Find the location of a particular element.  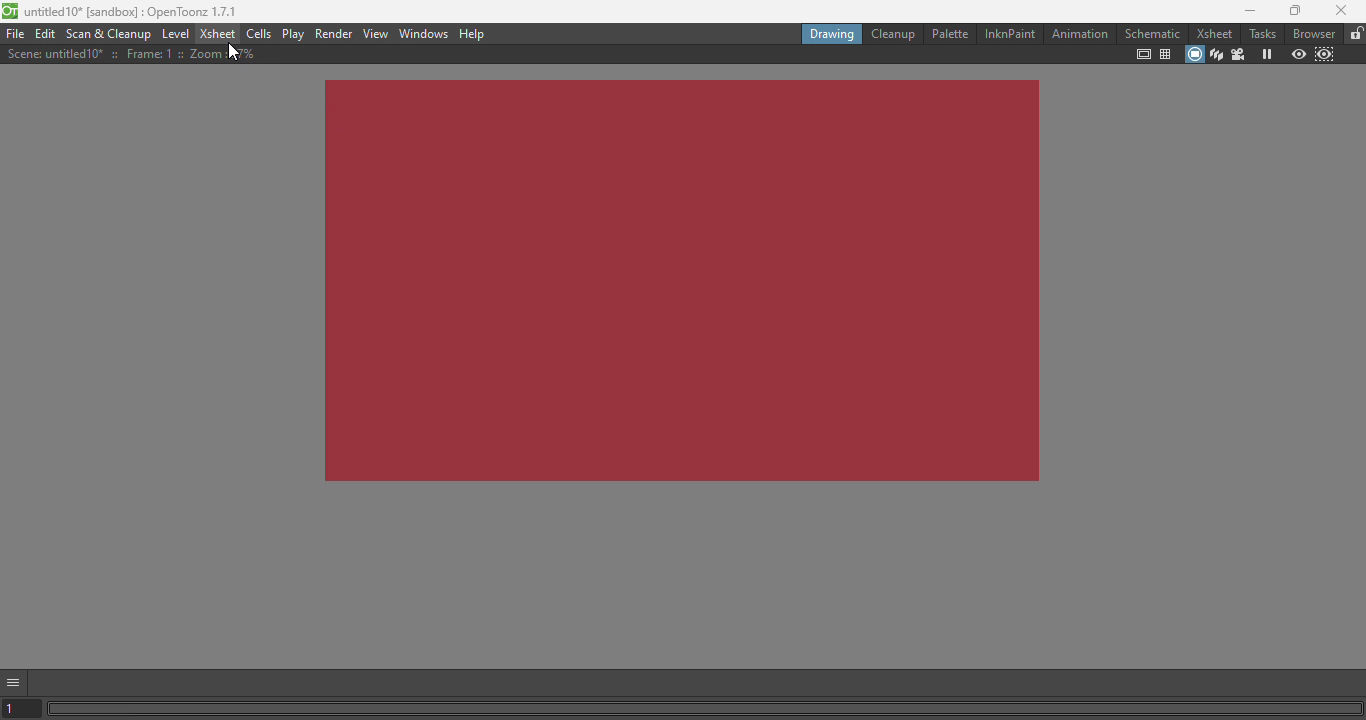

Minimize is located at coordinates (1247, 11).